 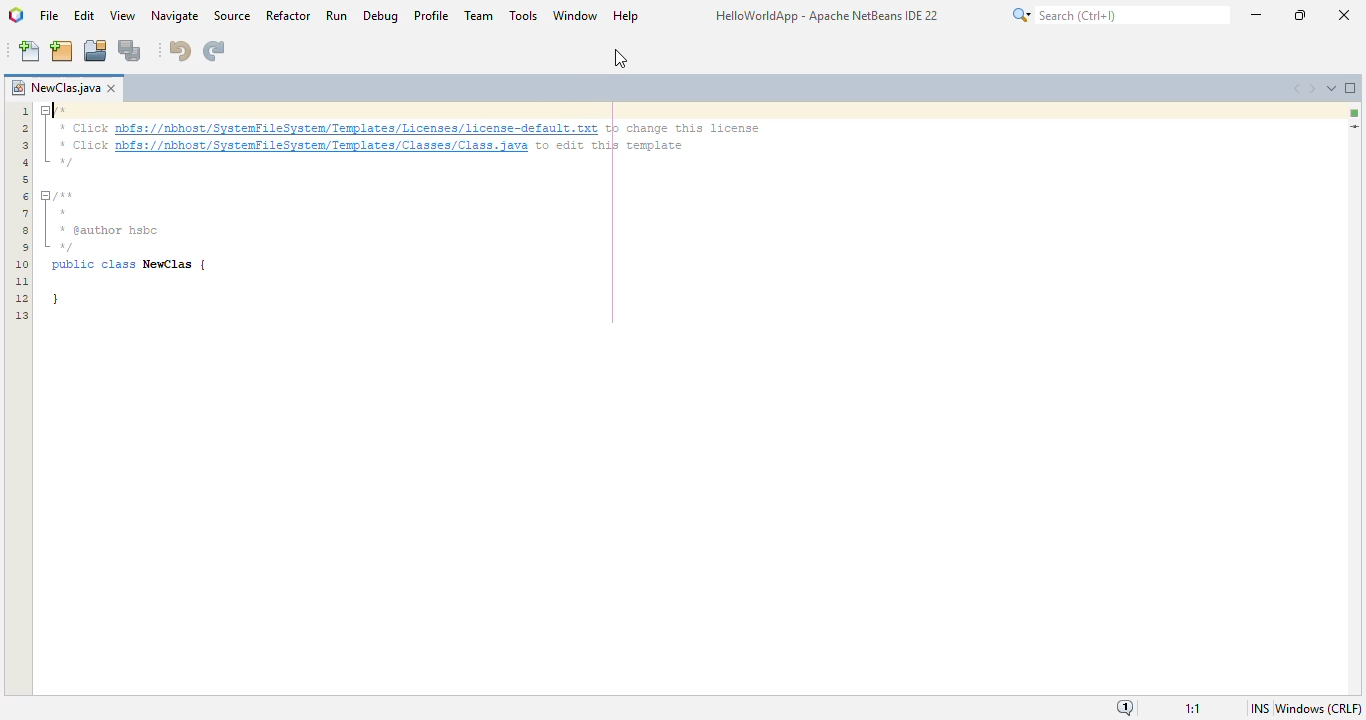 What do you see at coordinates (45, 134) in the screenshot?
I see `fold marker` at bounding box center [45, 134].